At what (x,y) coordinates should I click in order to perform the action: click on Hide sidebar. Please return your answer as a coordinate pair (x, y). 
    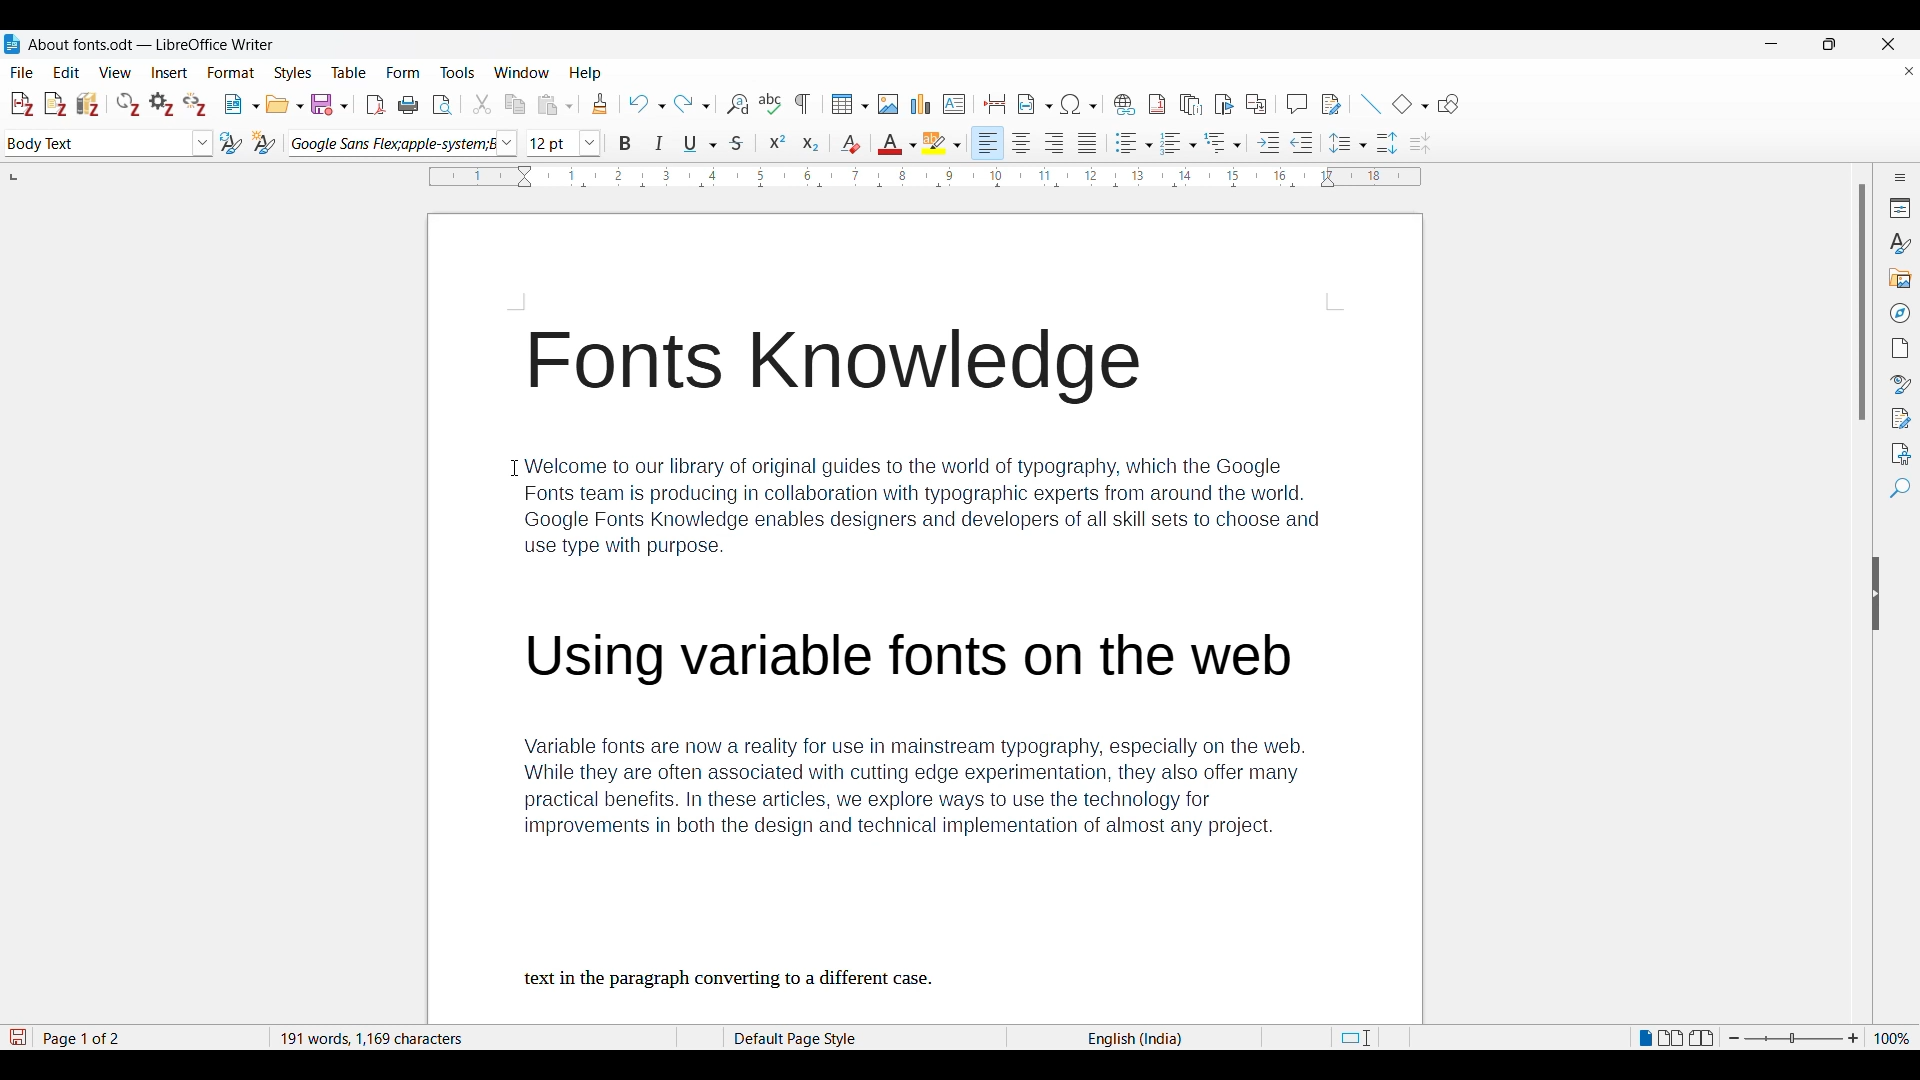
    Looking at the image, I should click on (1876, 593).